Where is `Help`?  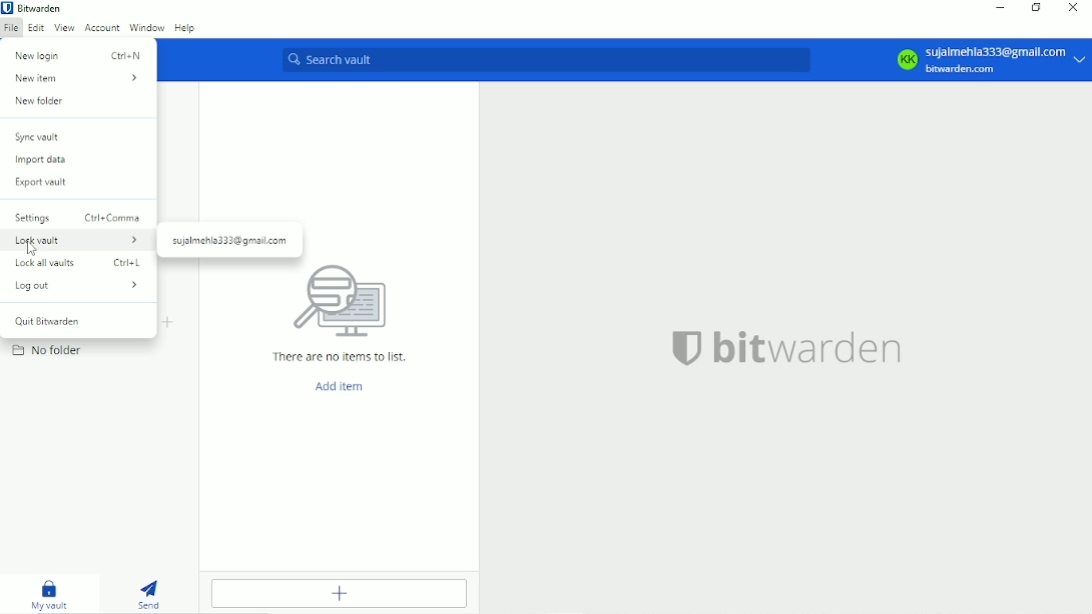
Help is located at coordinates (185, 28).